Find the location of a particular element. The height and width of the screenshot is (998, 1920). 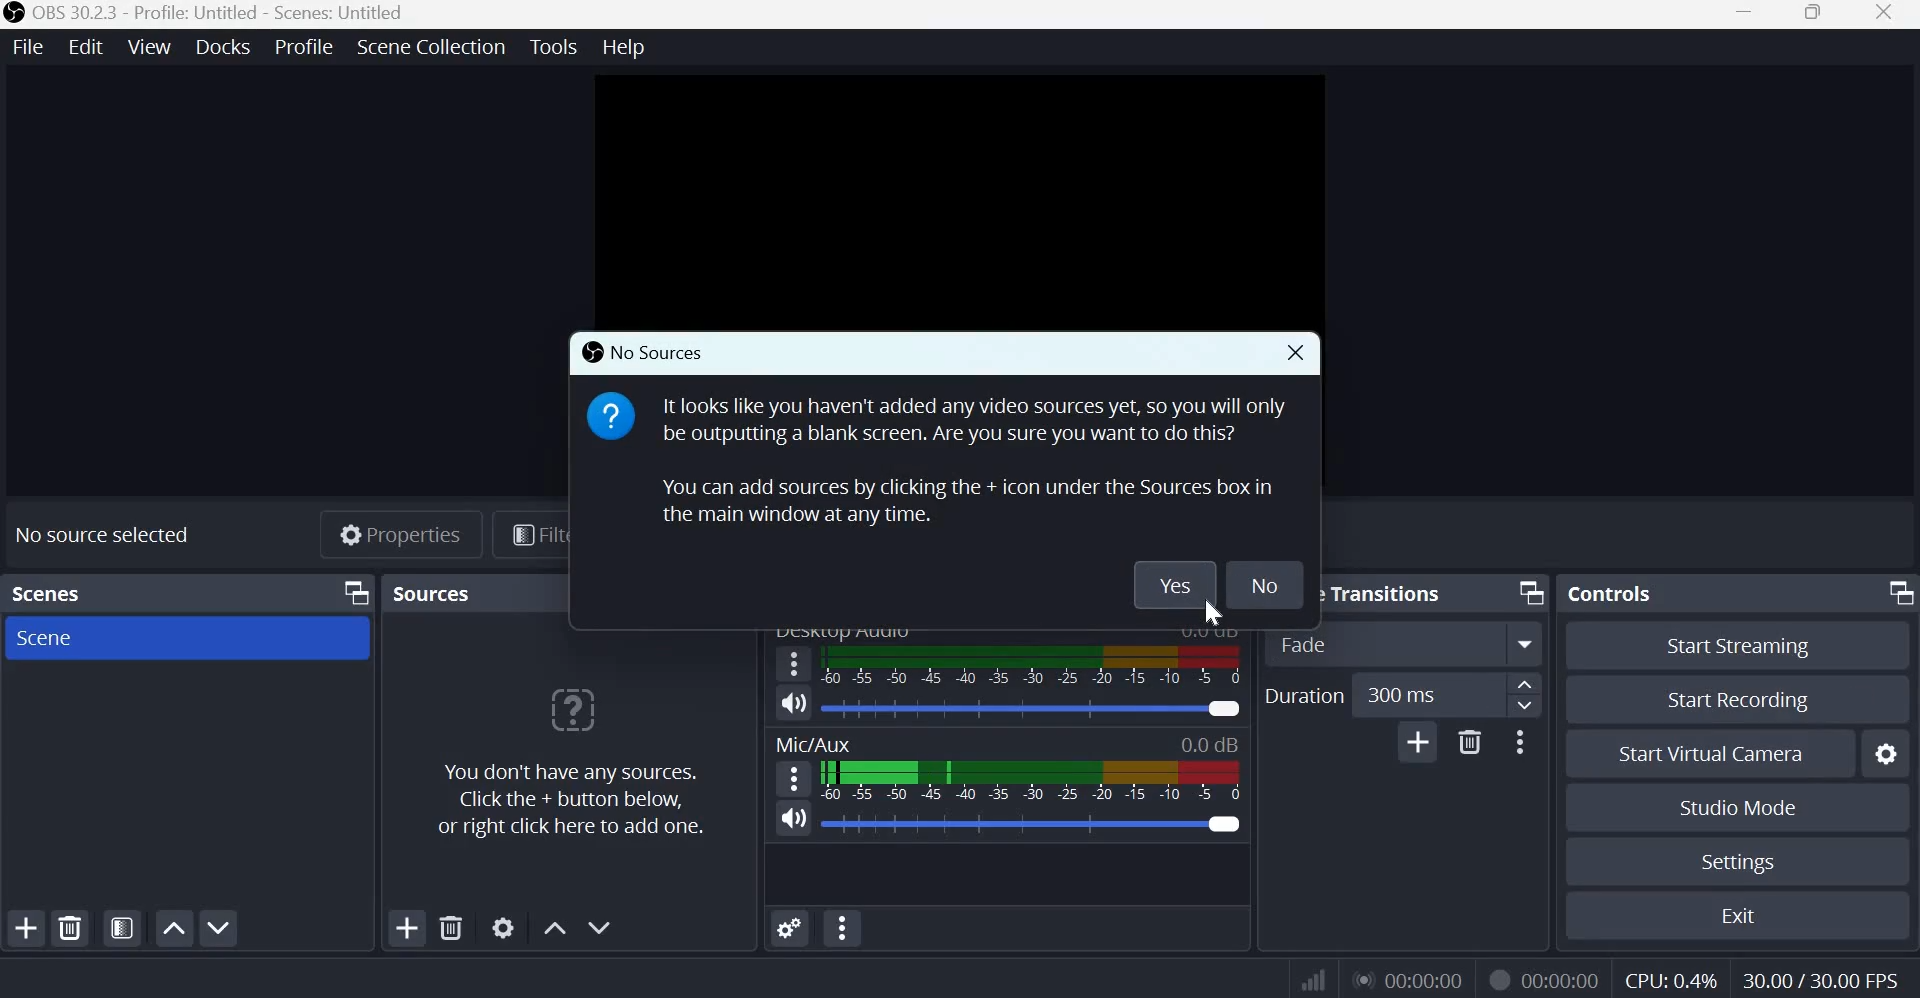

Audio mixer menu is located at coordinates (844, 928).